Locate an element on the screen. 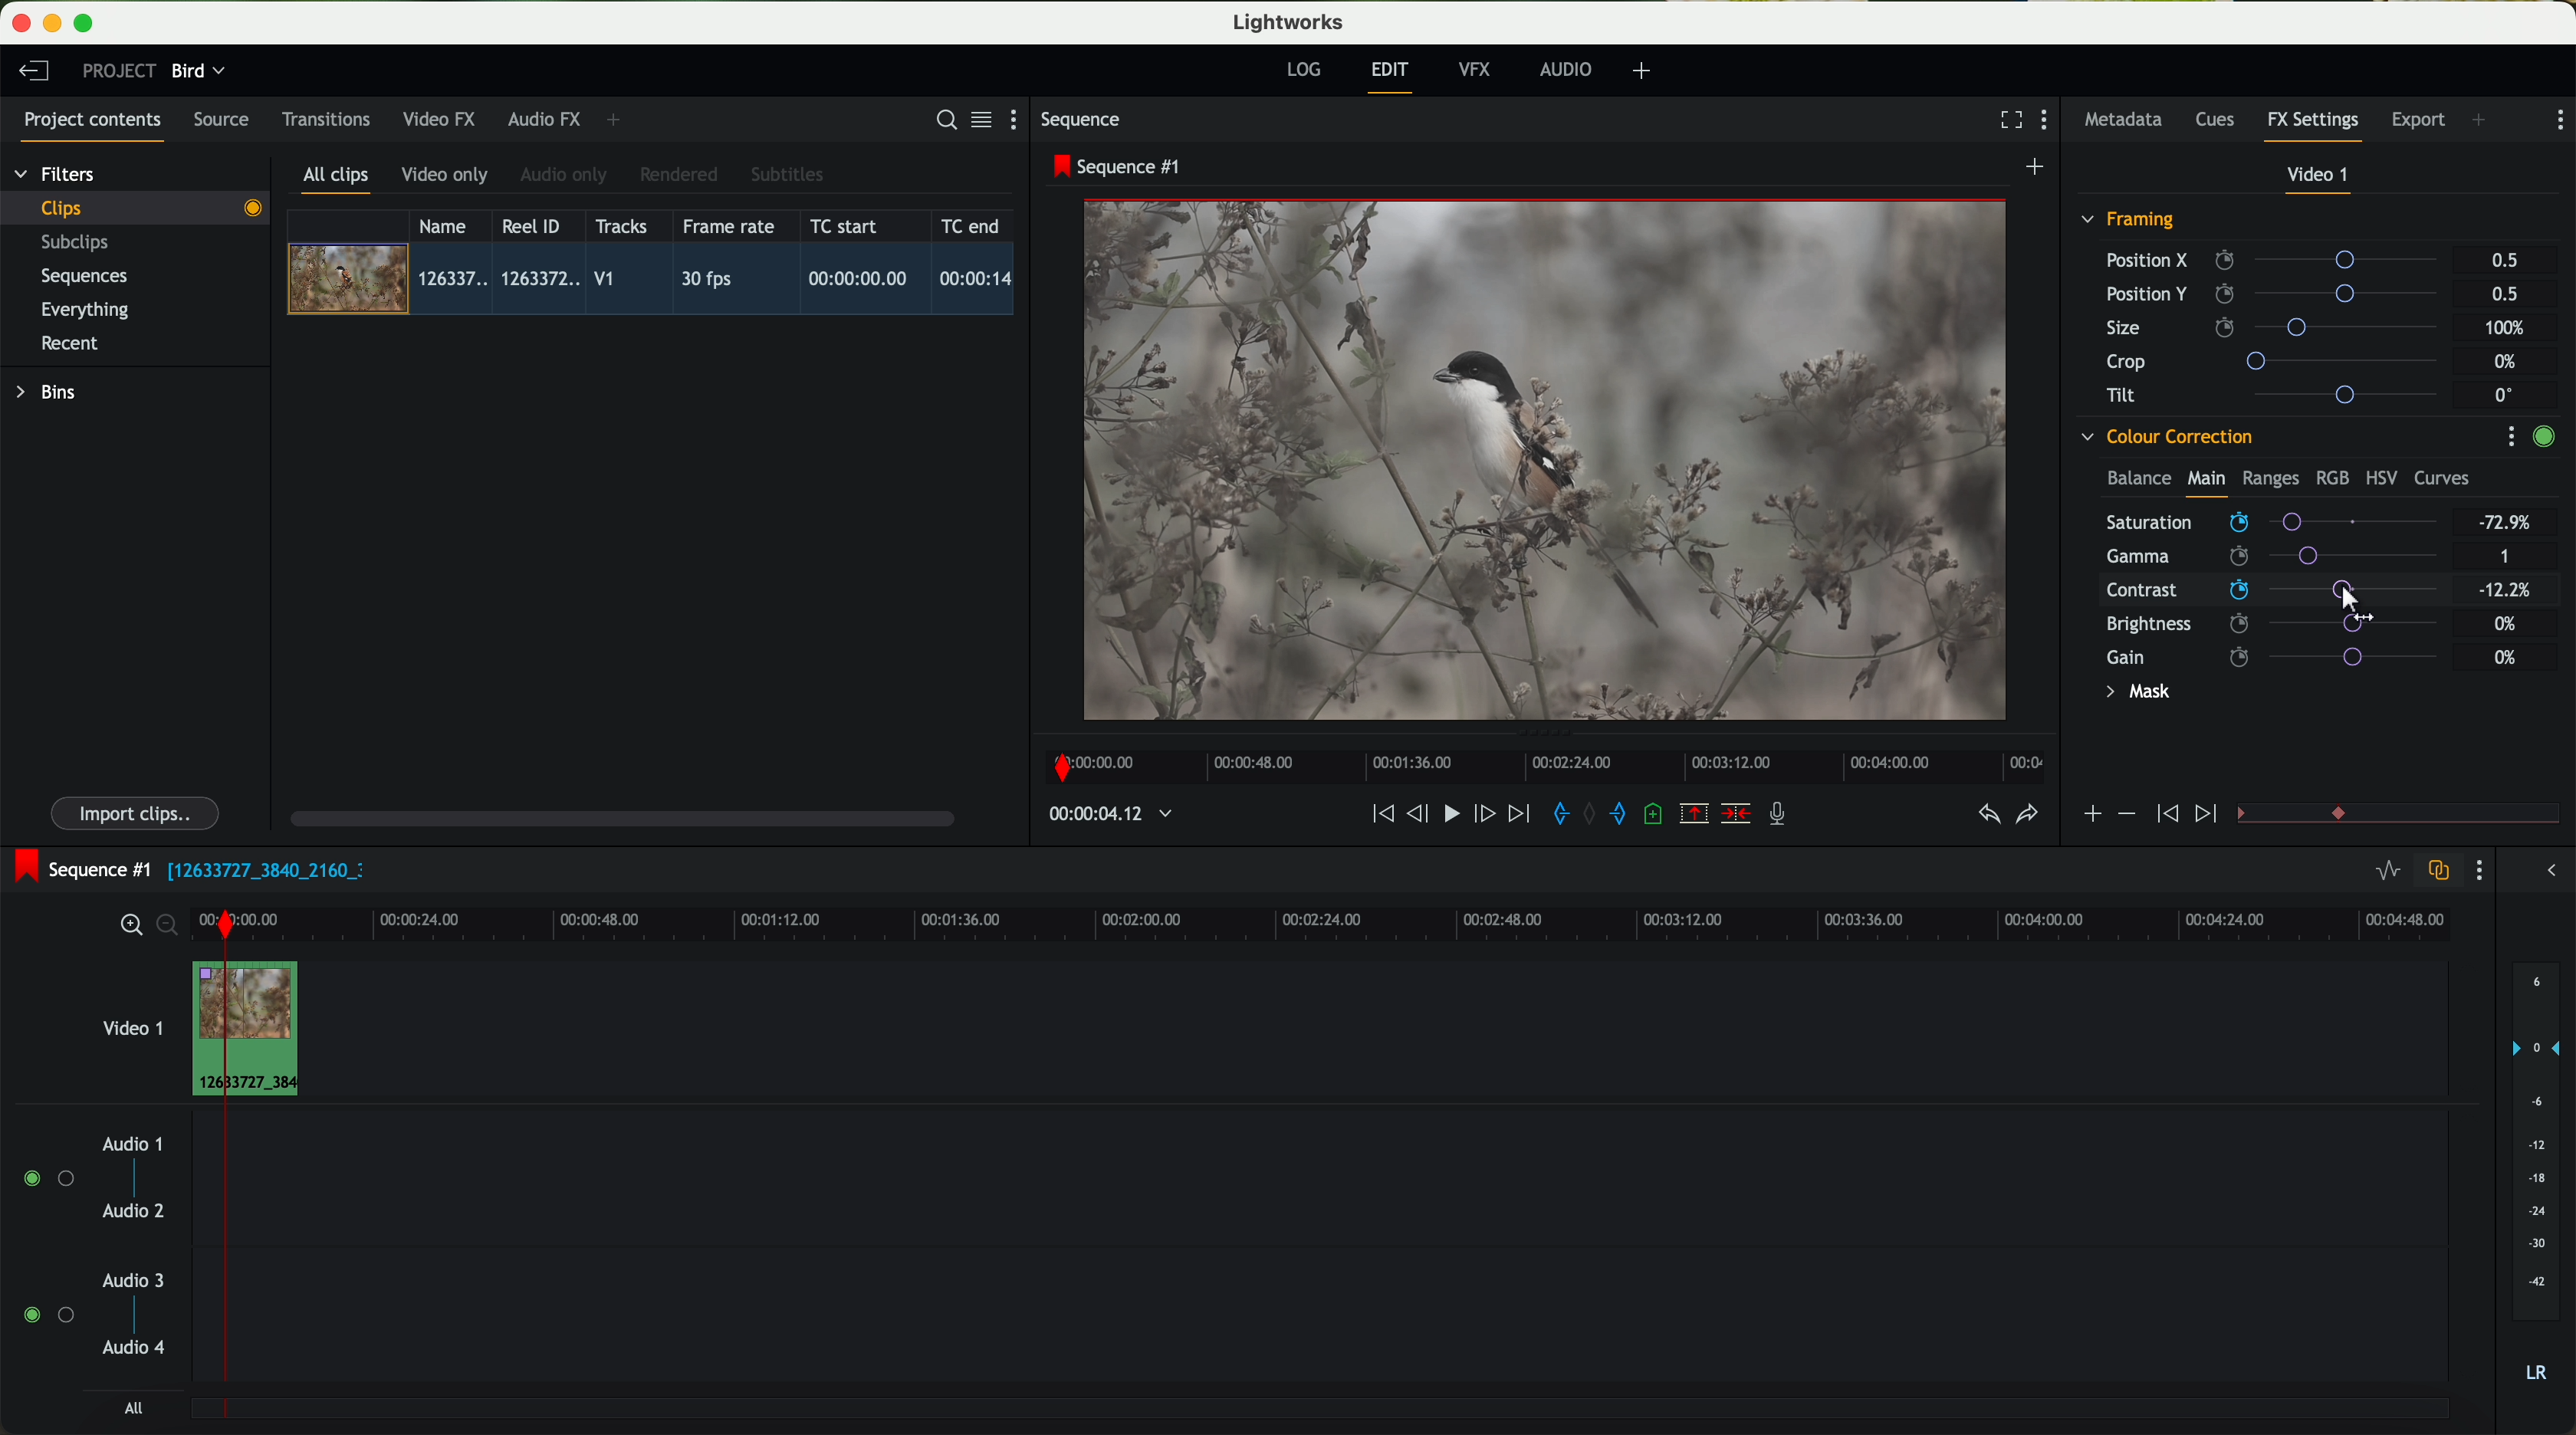  minimize program is located at coordinates (56, 24).